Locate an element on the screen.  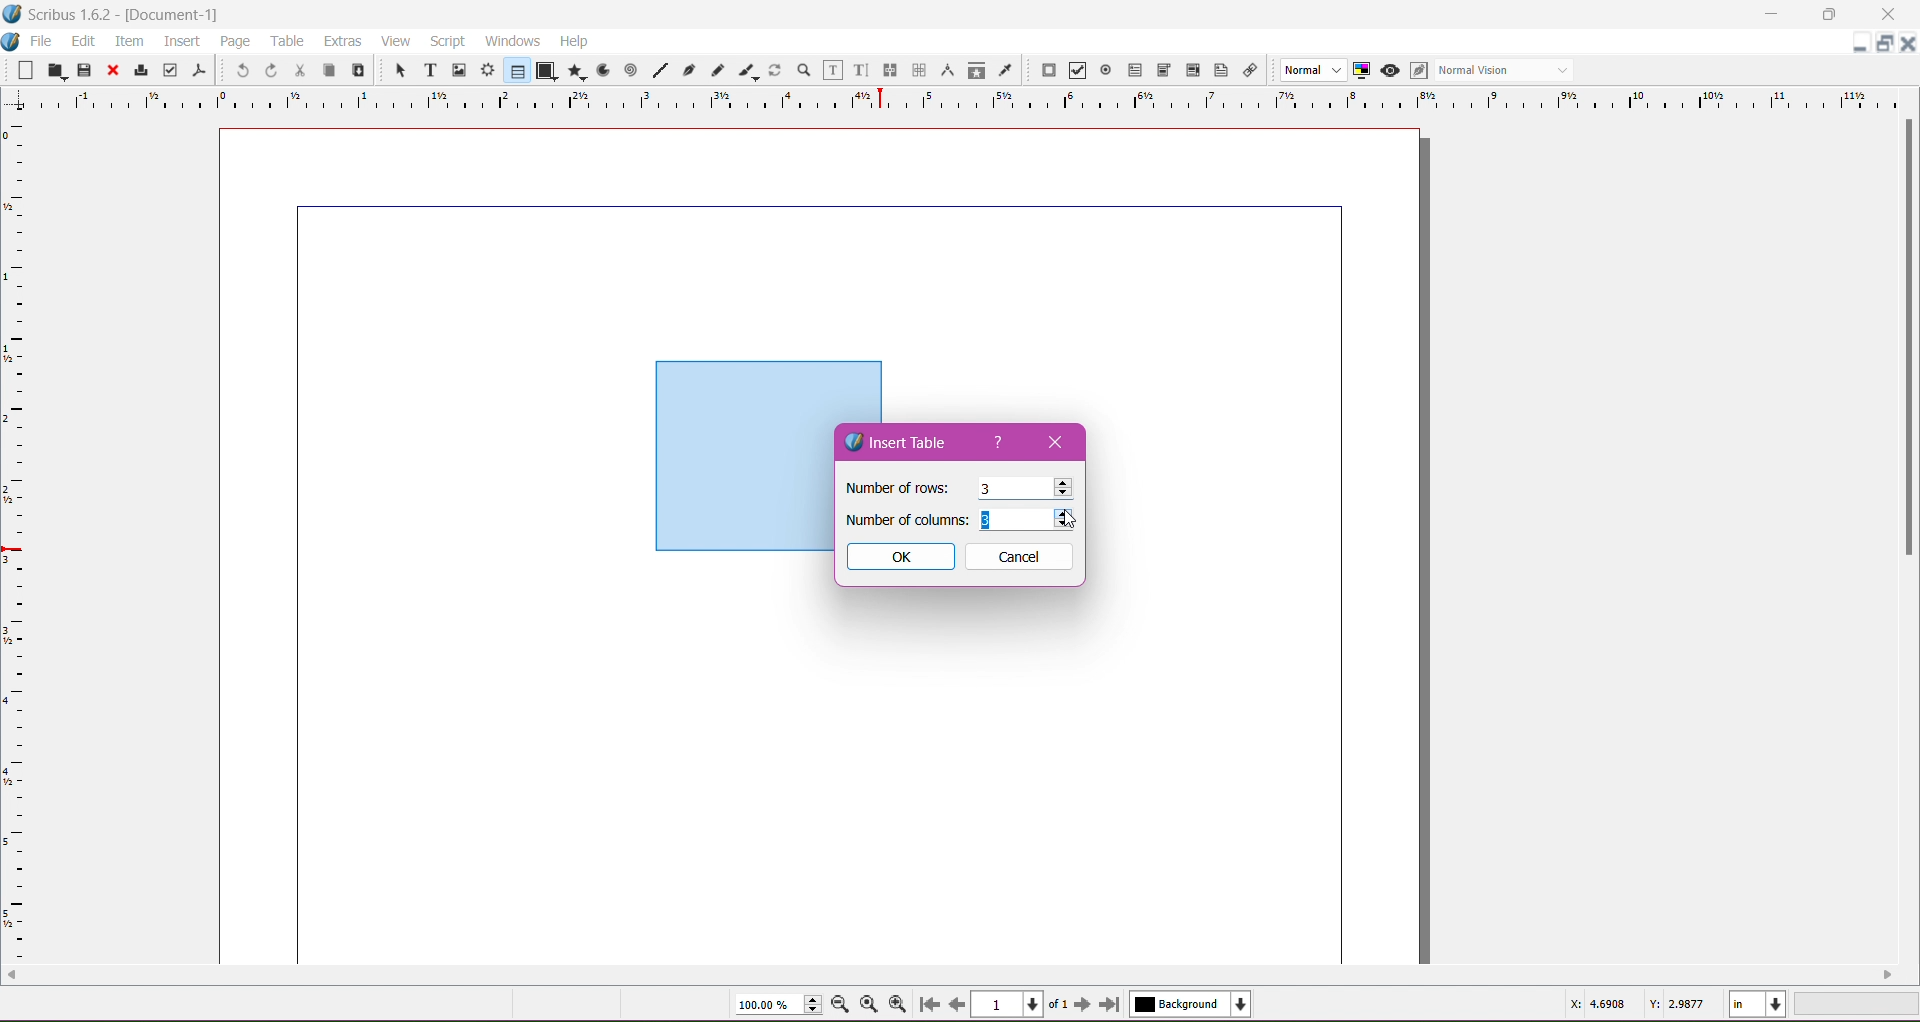
Paste is located at coordinates (356, 71).